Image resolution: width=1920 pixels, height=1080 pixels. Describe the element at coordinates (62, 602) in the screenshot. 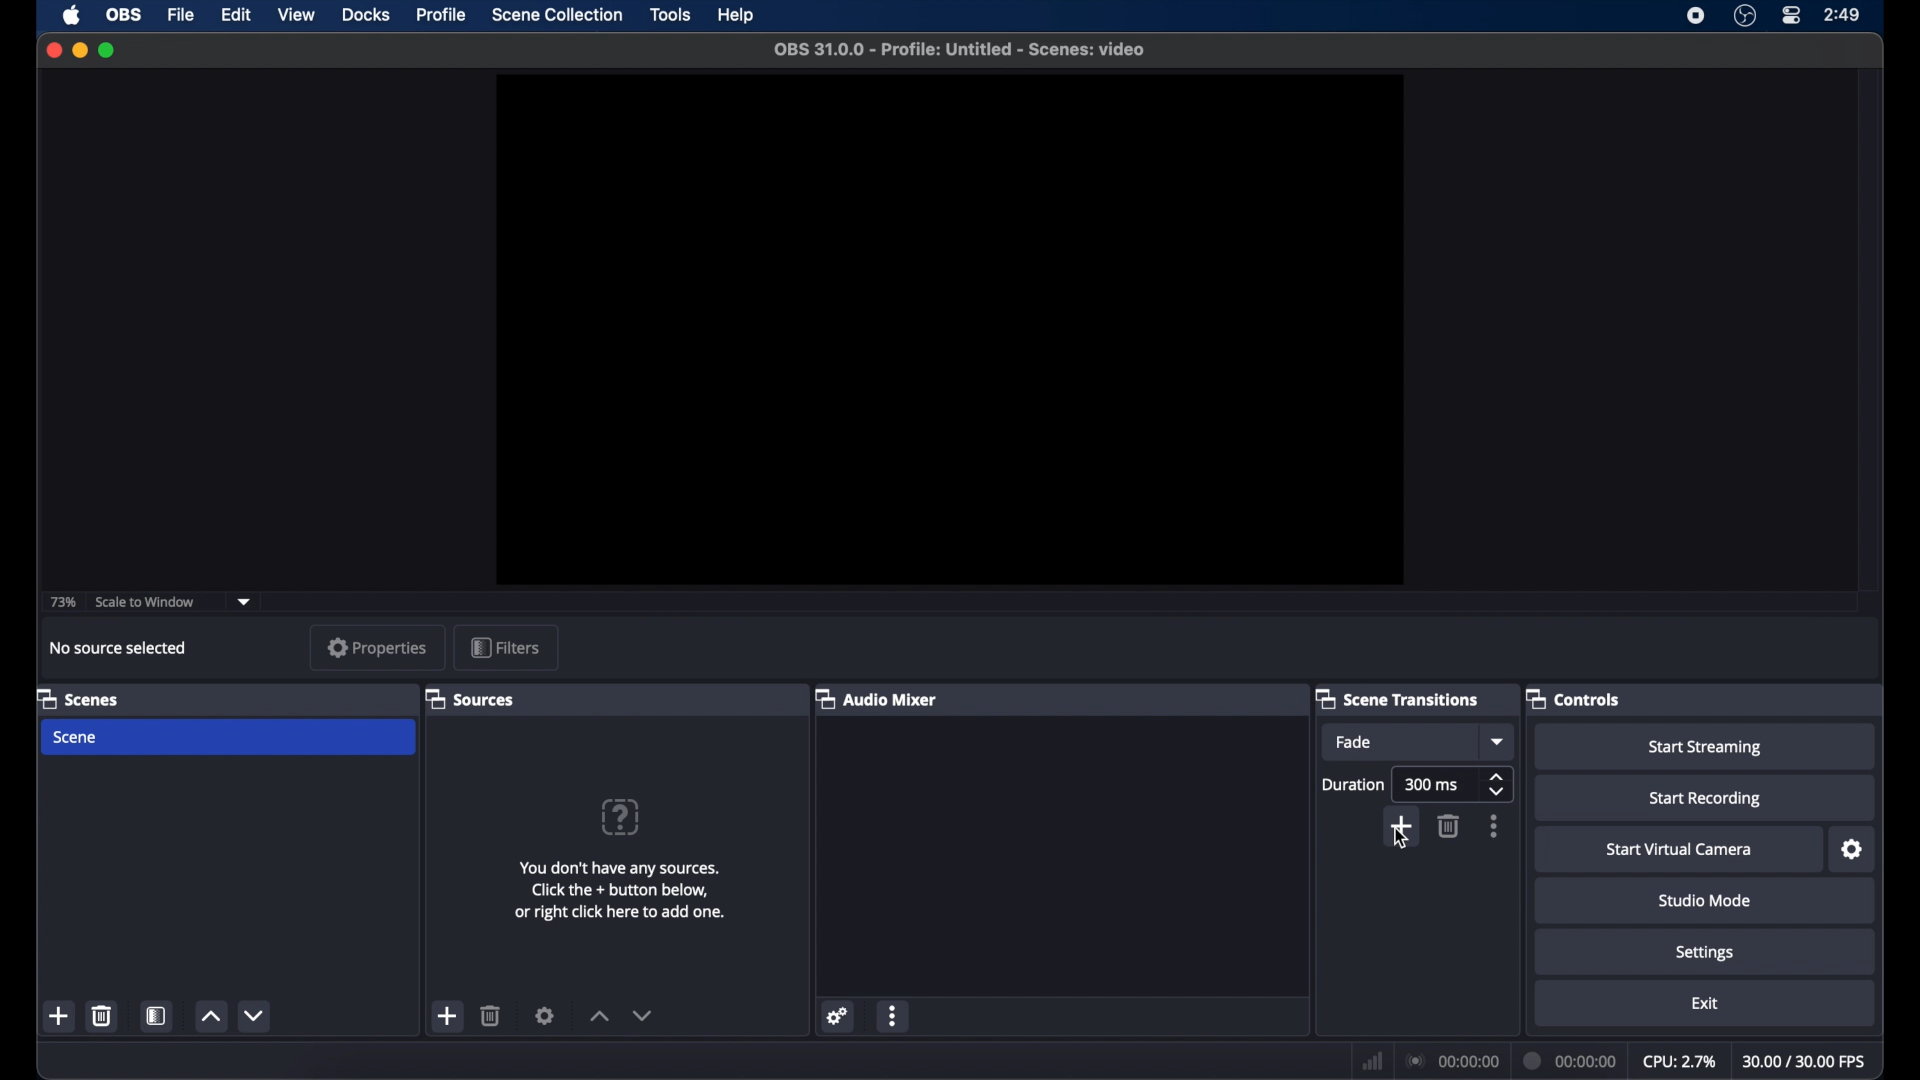

I see `73%` at that location.